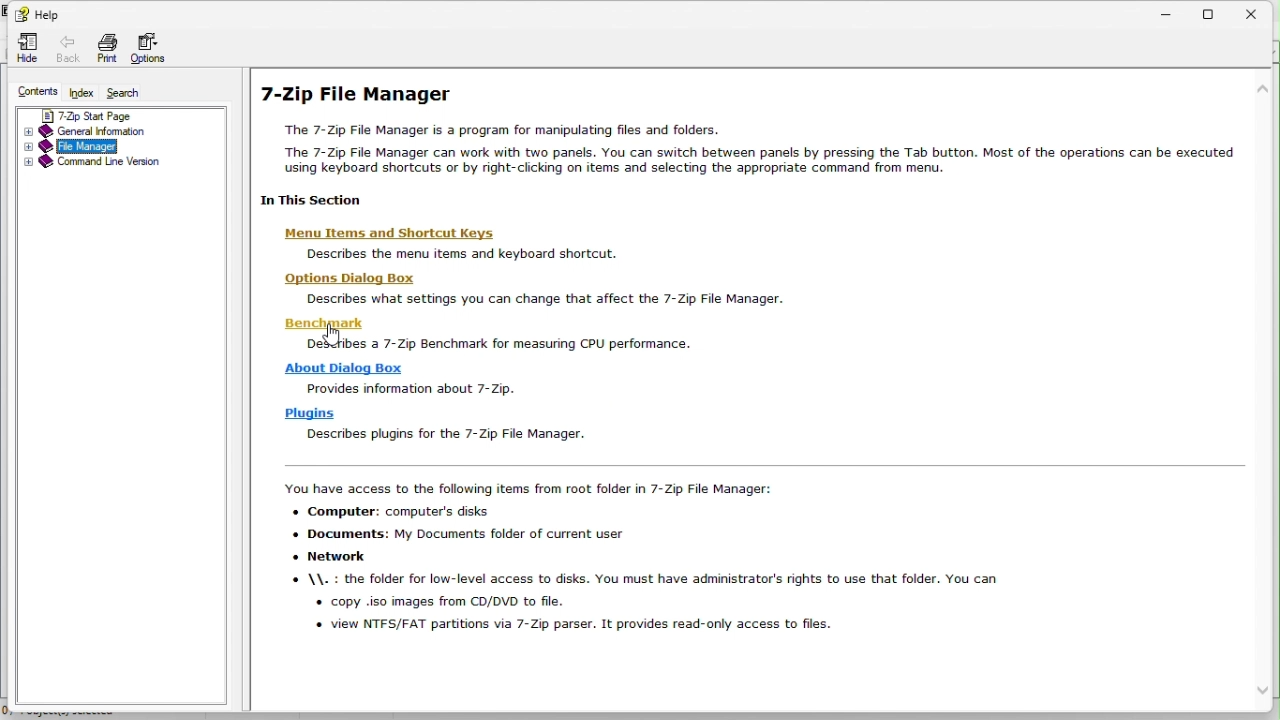 Image resolution: width=1280 pixels, height=720 pixels. Describe the element at coordinates (767, 334) in the screenshot. I see `` at that location.